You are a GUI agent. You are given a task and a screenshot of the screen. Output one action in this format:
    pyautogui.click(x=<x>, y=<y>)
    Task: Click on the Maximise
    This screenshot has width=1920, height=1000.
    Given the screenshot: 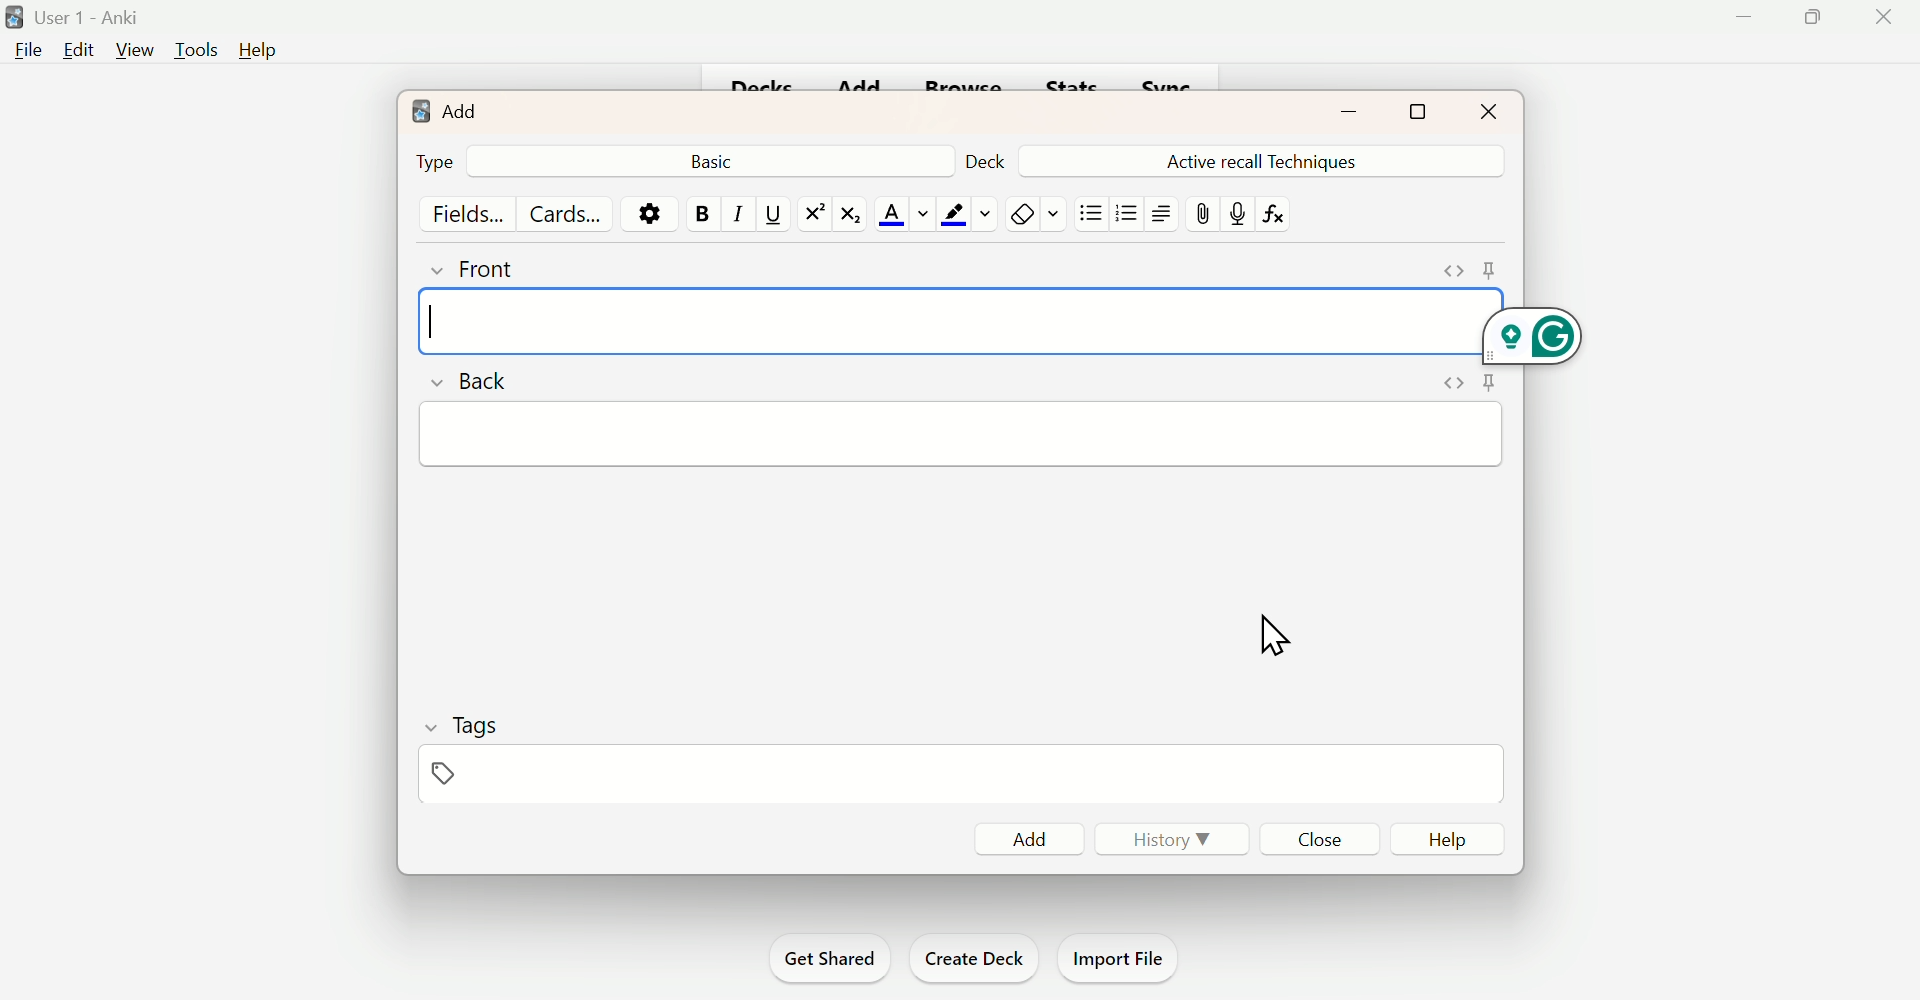 What is the action you would take?
    pyautogui.click(x=1430, y=111)
    